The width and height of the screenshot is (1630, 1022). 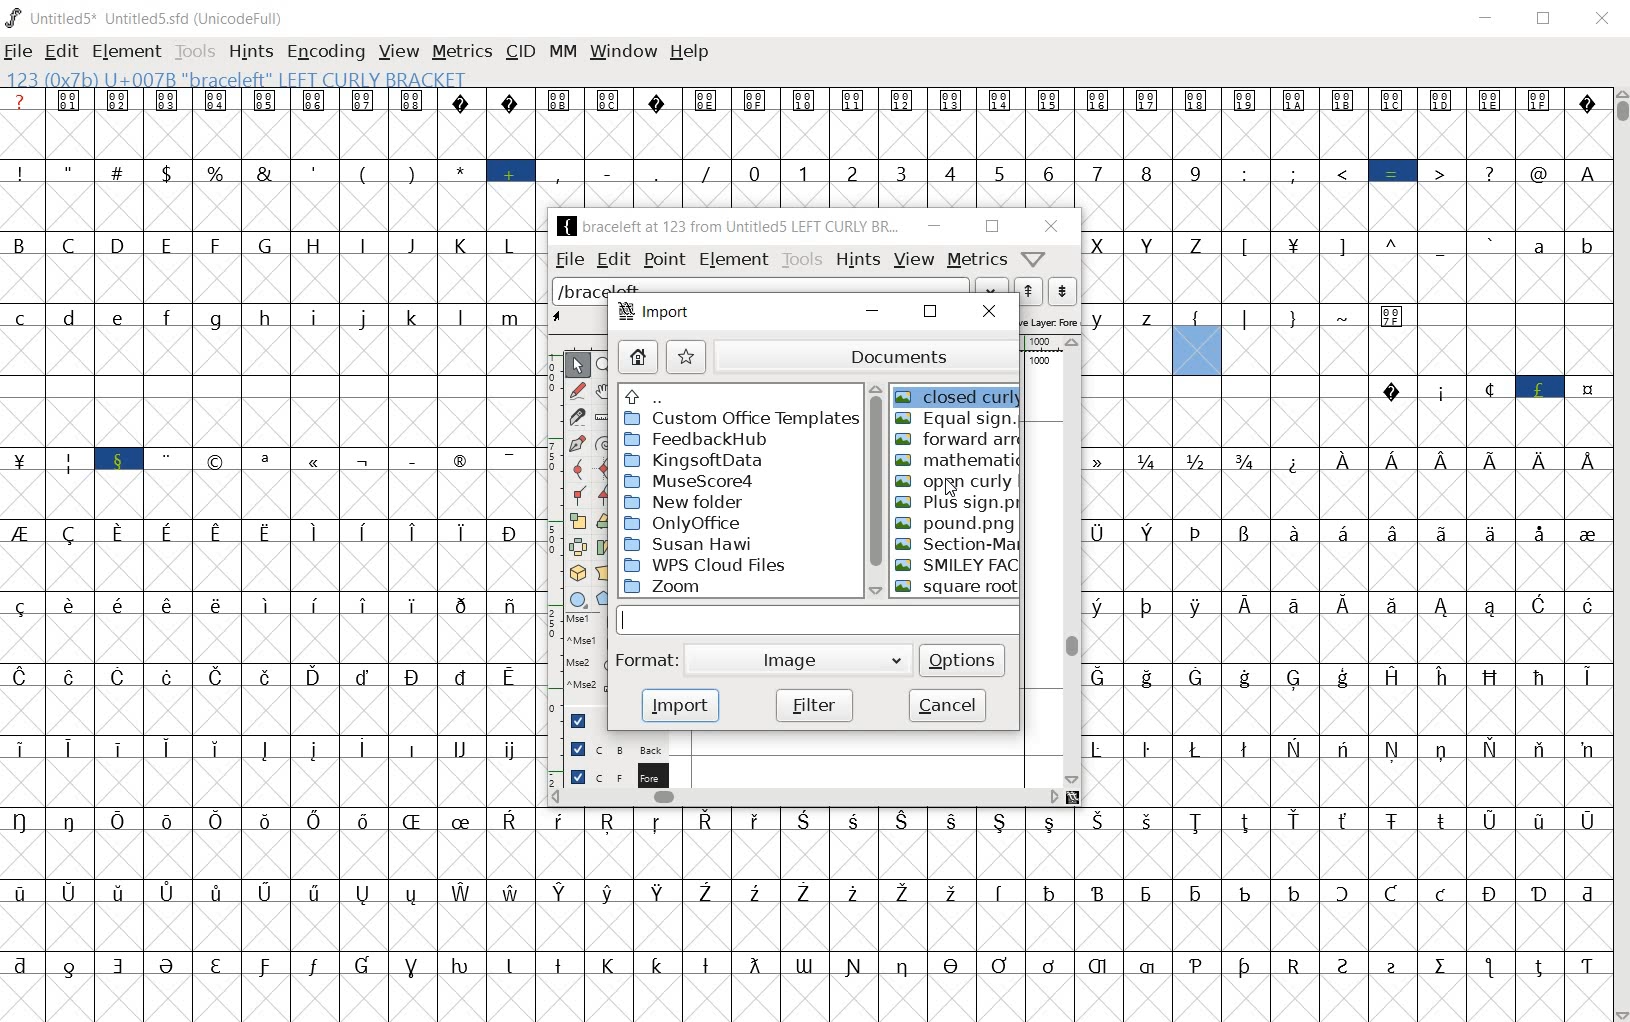 What do you see at coordinates (801, 259) in the screenshot?
I see `tools` at bounding box center [801, 259].